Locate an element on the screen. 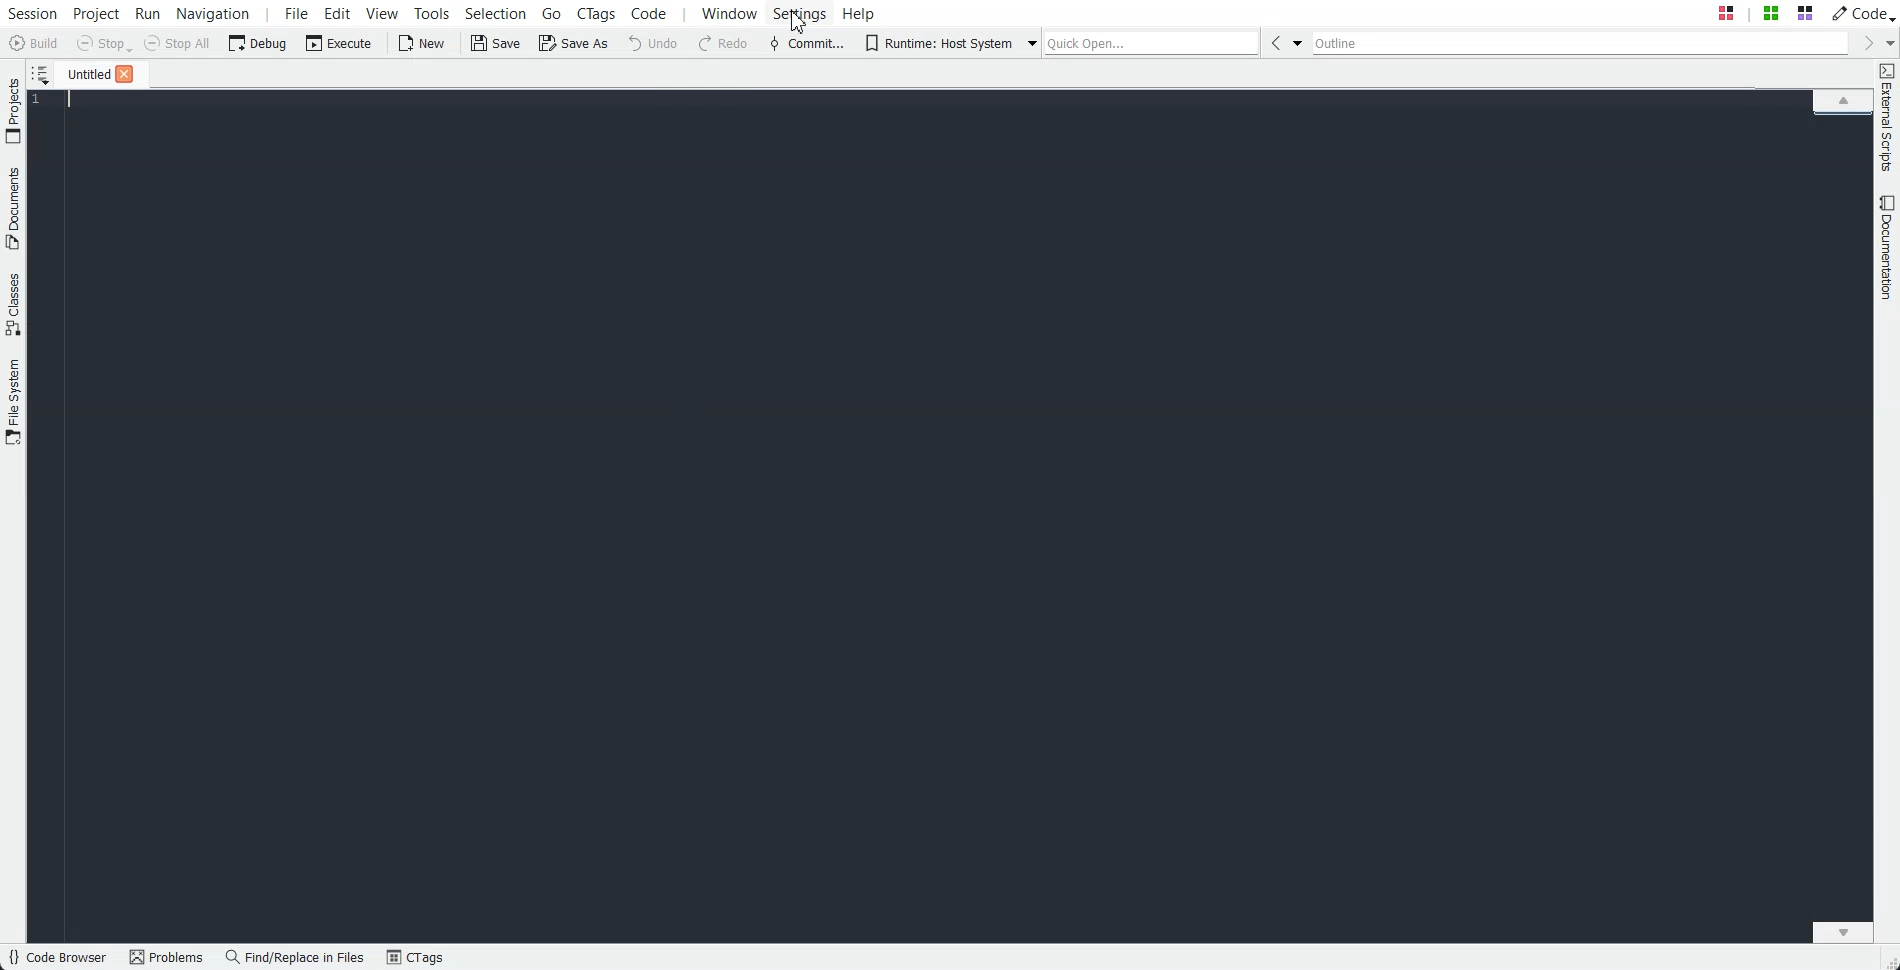  CTags is located at coordinates (415, 958).